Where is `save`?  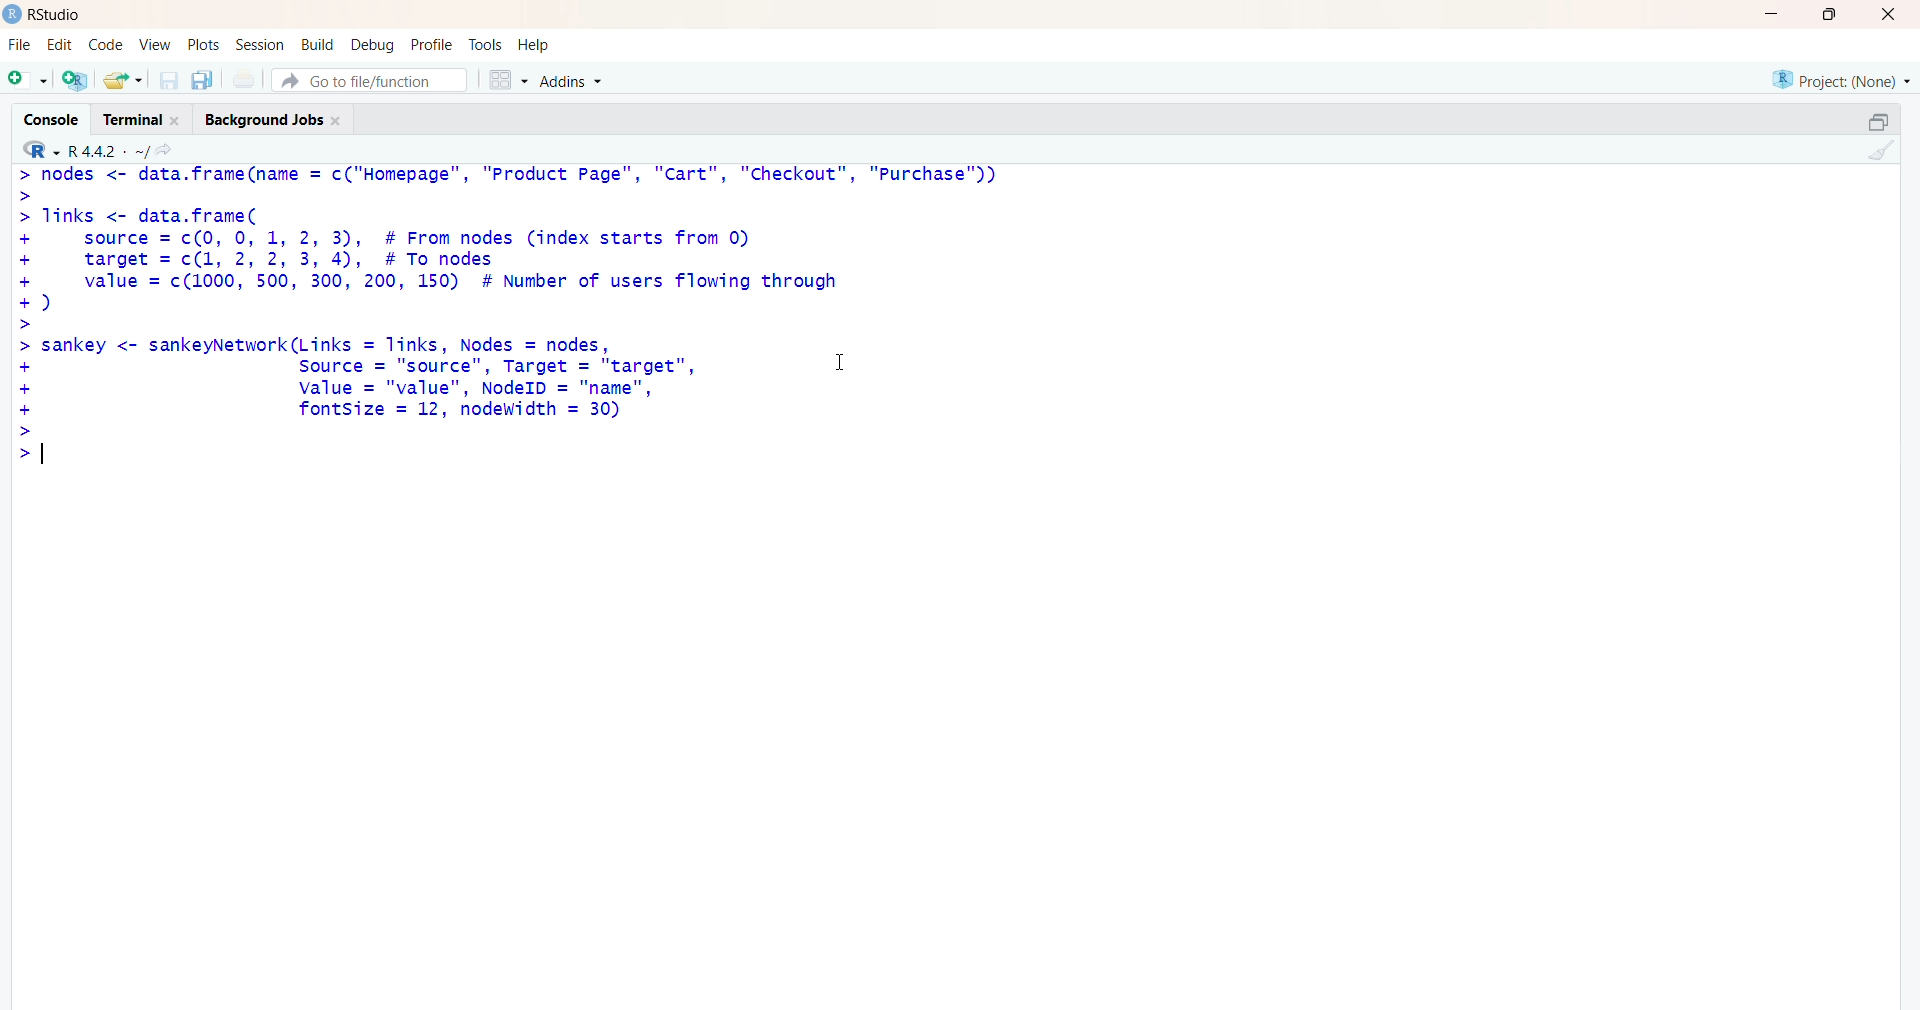
save is located at coordinates (166, 81).